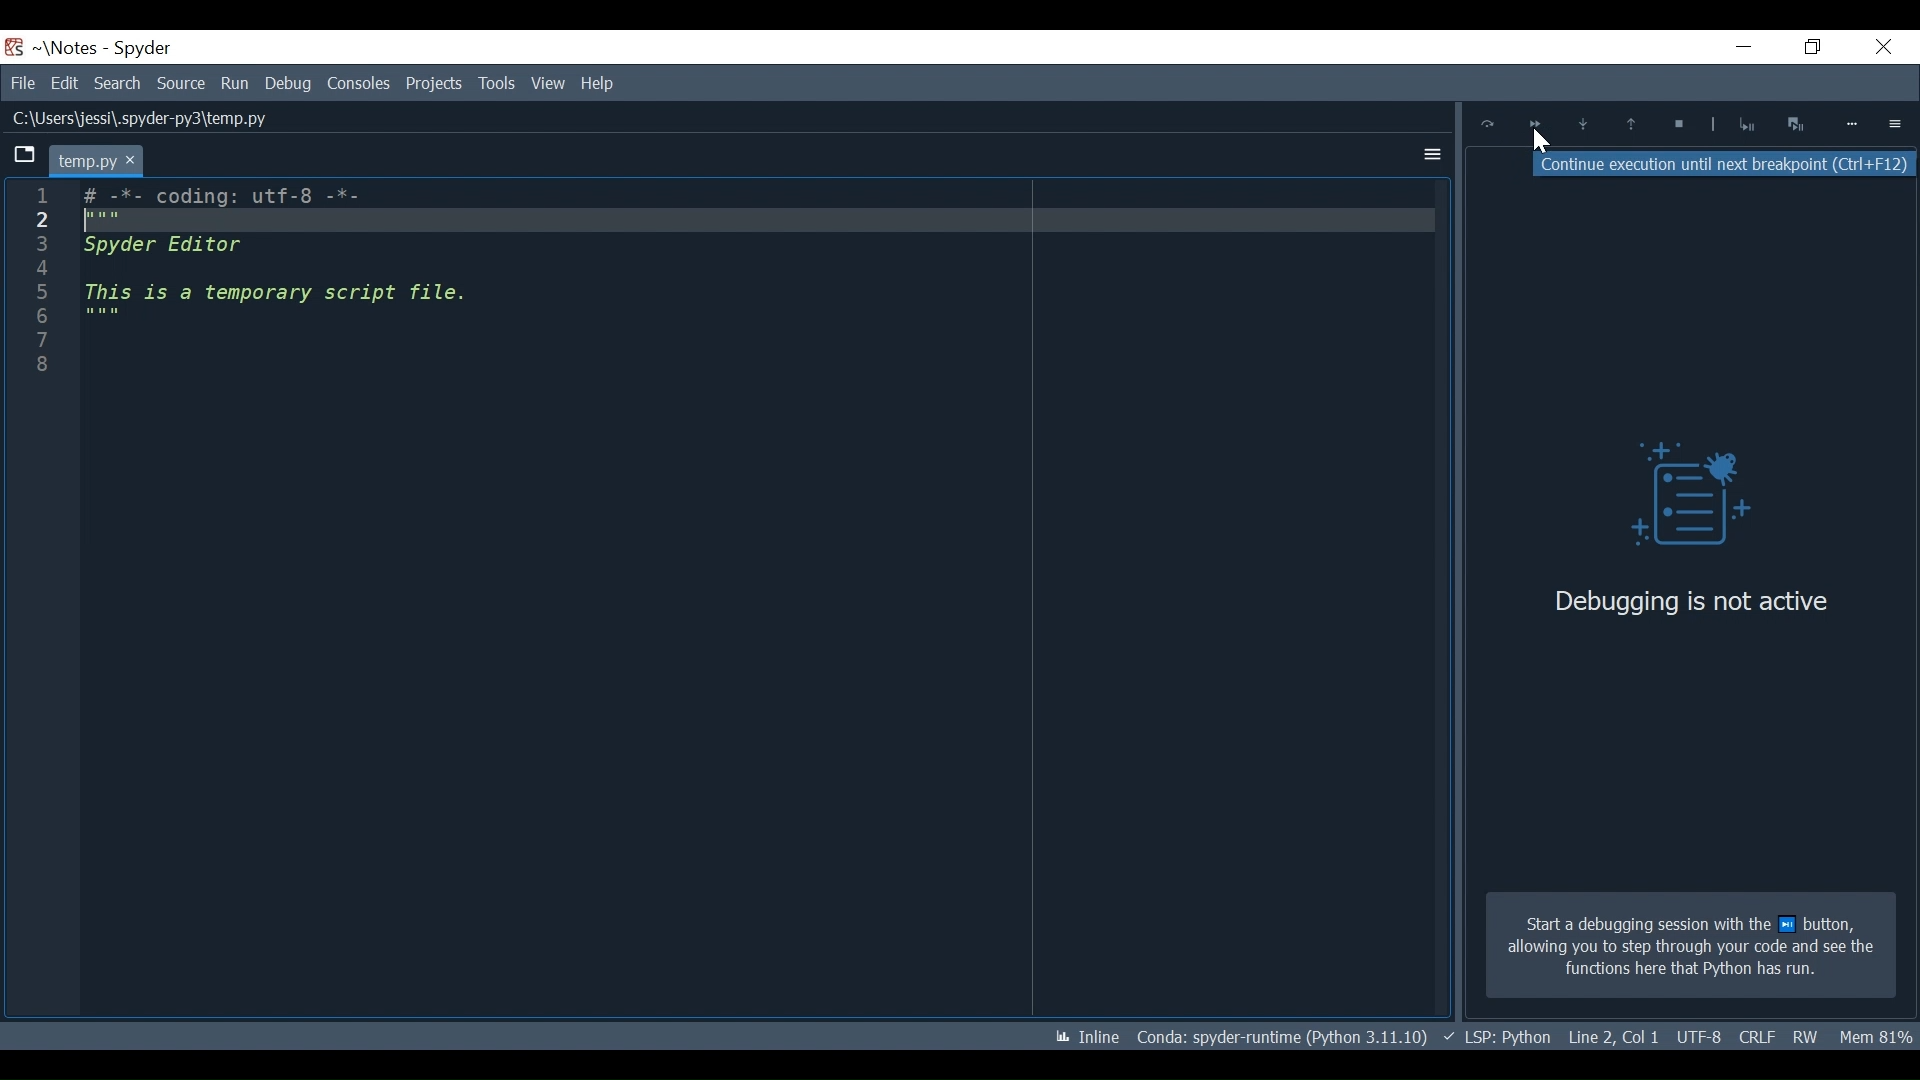 The height and width of the screenshot is (1080, 1920). I want to click on Close, so click(1879, 49).